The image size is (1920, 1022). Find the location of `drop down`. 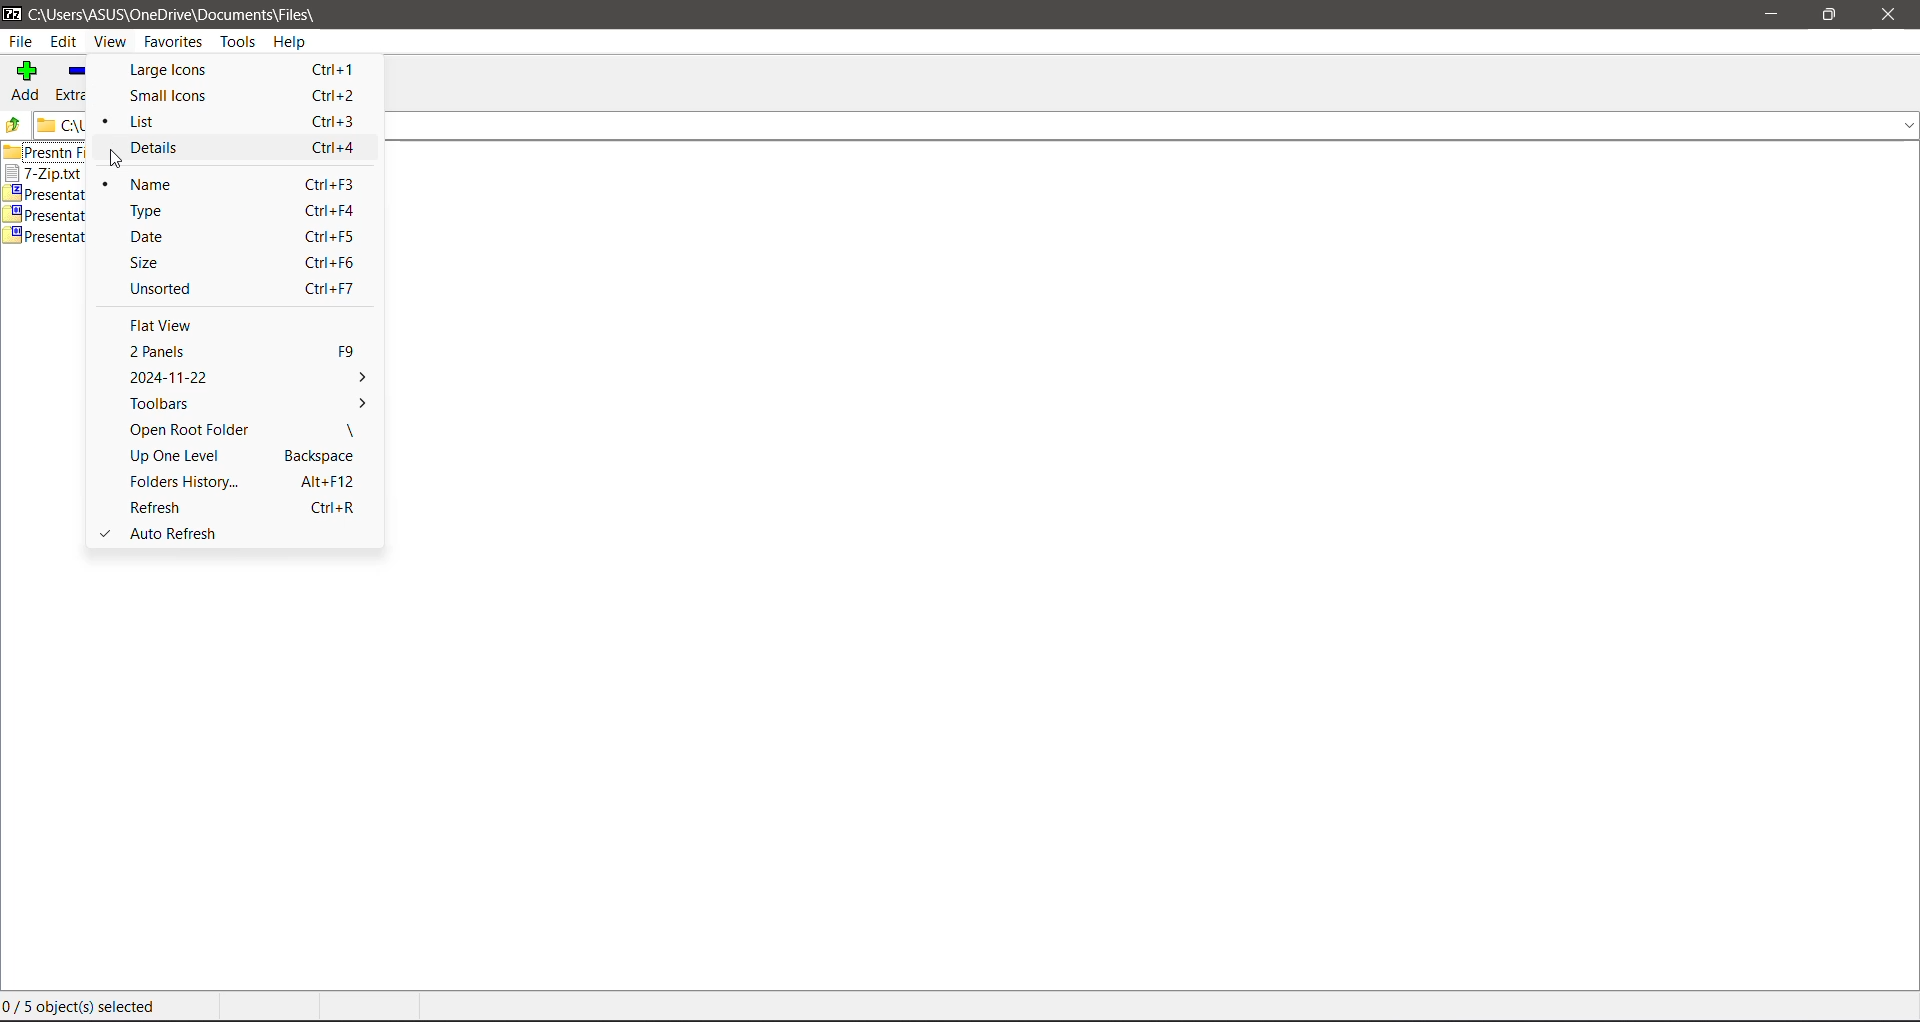

drop down is located at coordinates (1902, 127).